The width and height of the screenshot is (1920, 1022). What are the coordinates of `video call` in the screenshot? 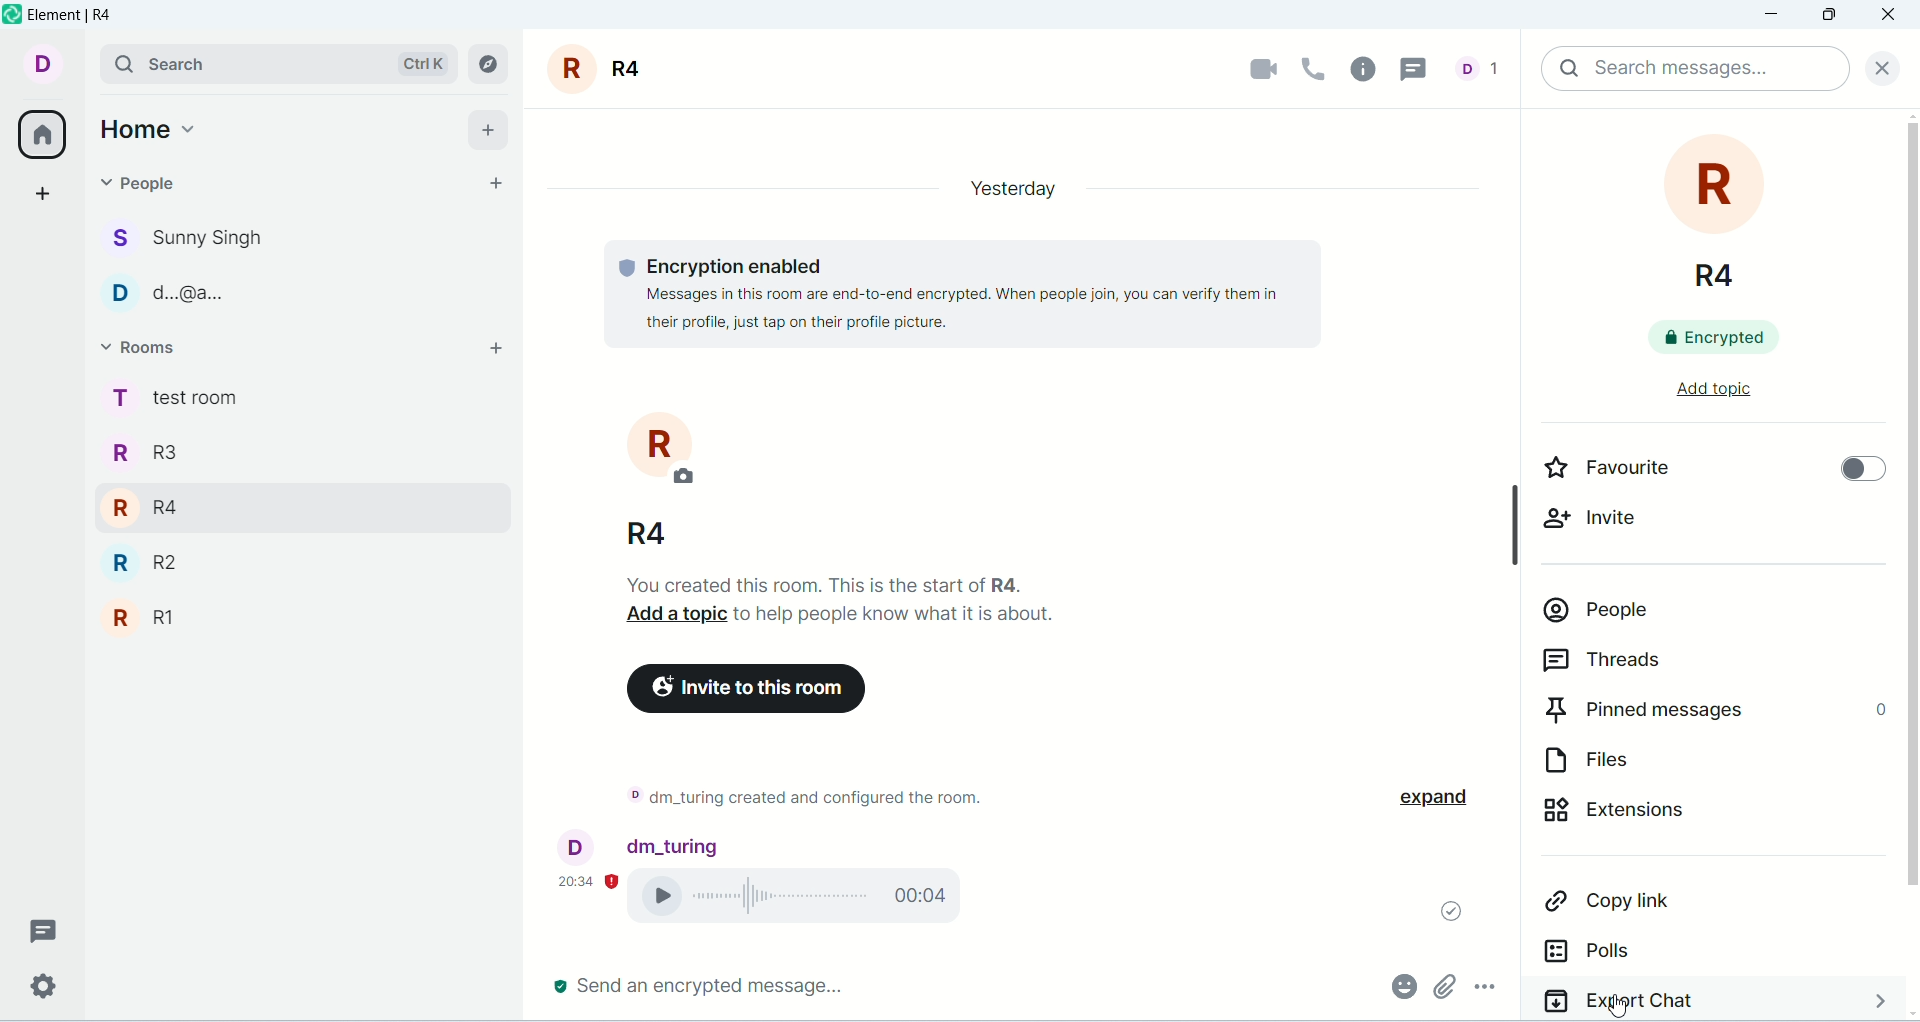 It's located at (1252, 70).